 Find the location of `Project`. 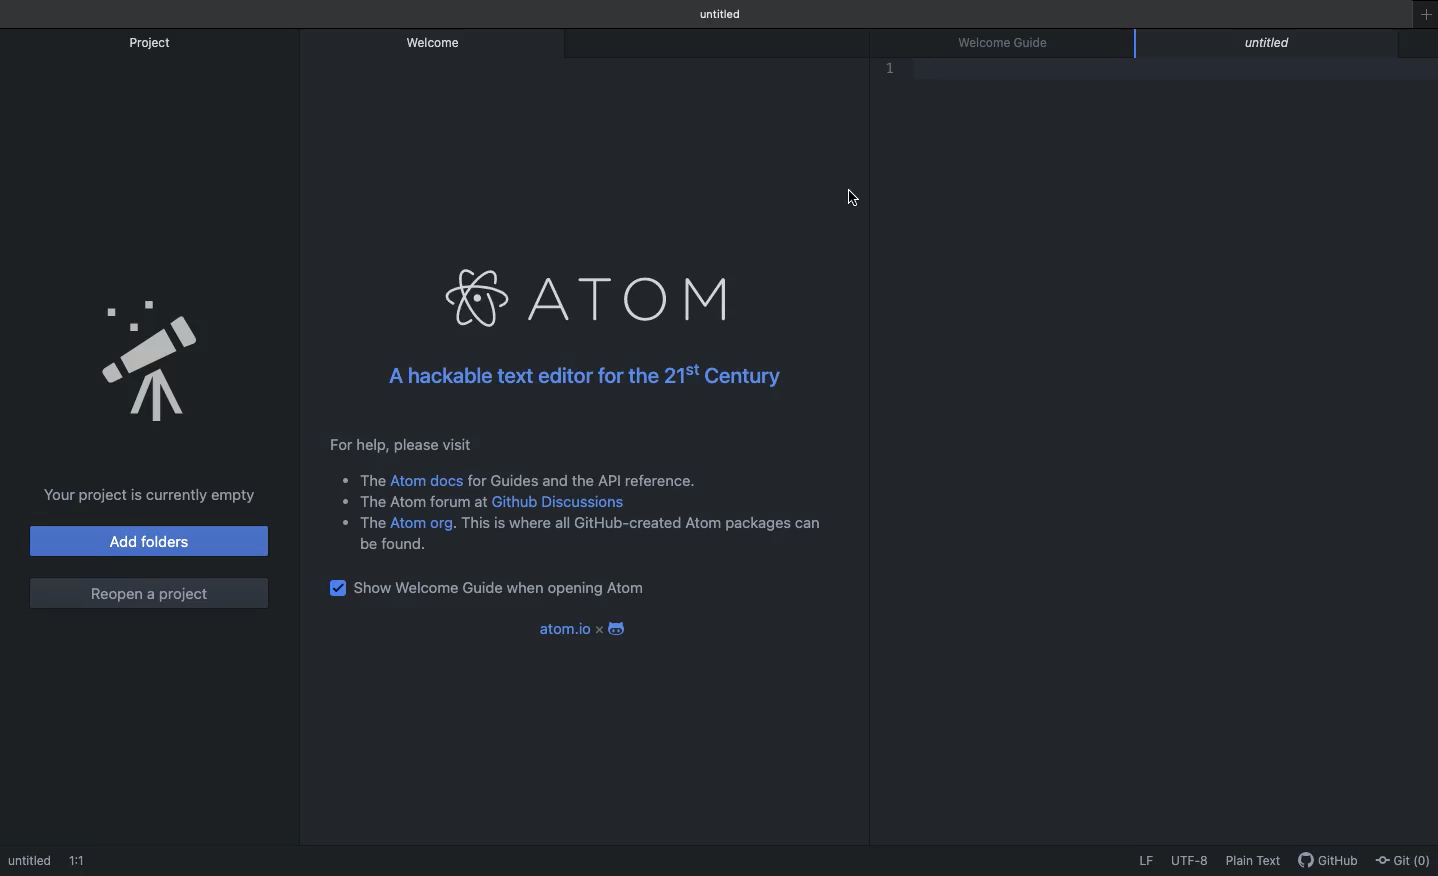

Project is located at coordinates (151, 43).